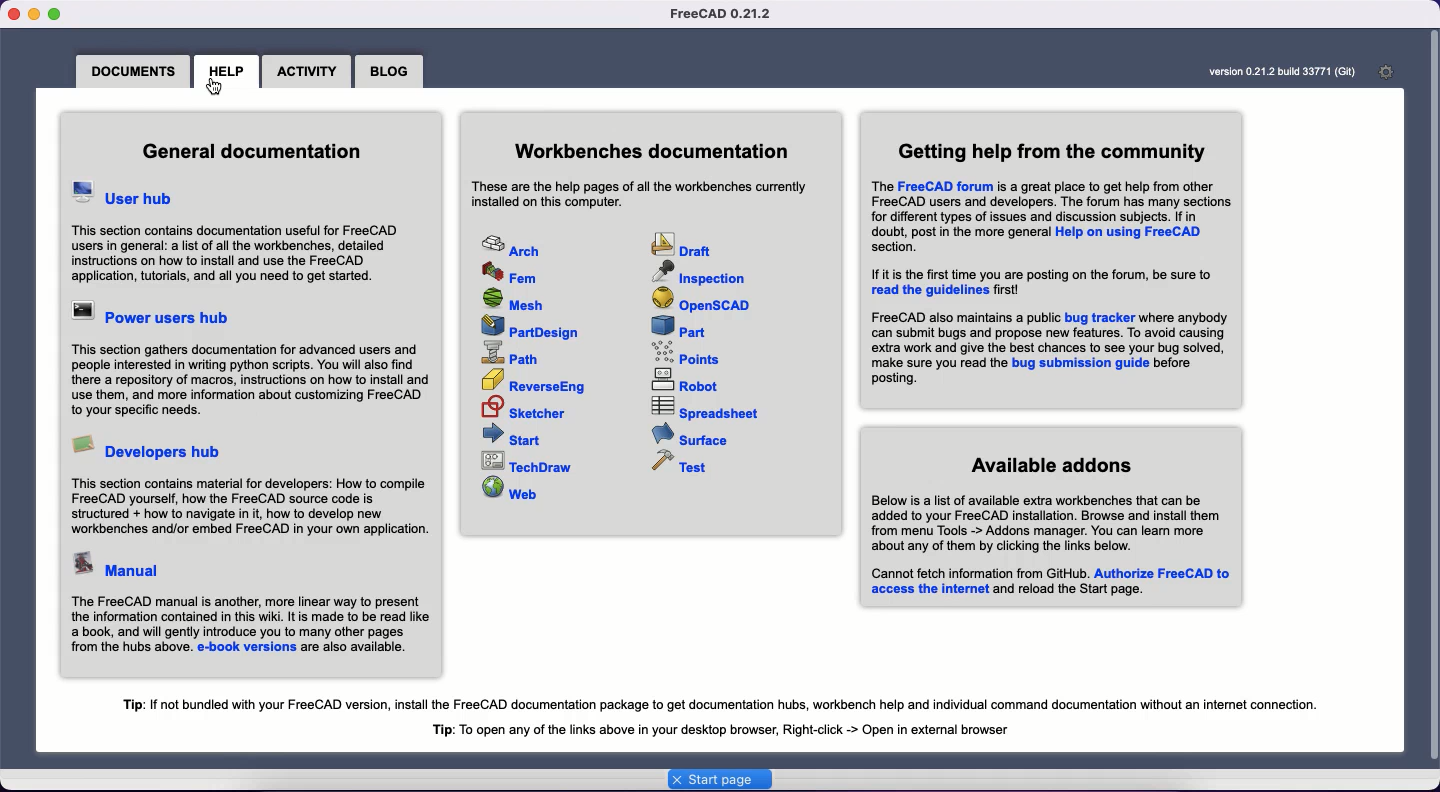  What do you see at coordinates (508, 272) in the screenshot?
I see `Fem` at bounding box center [508, 272].